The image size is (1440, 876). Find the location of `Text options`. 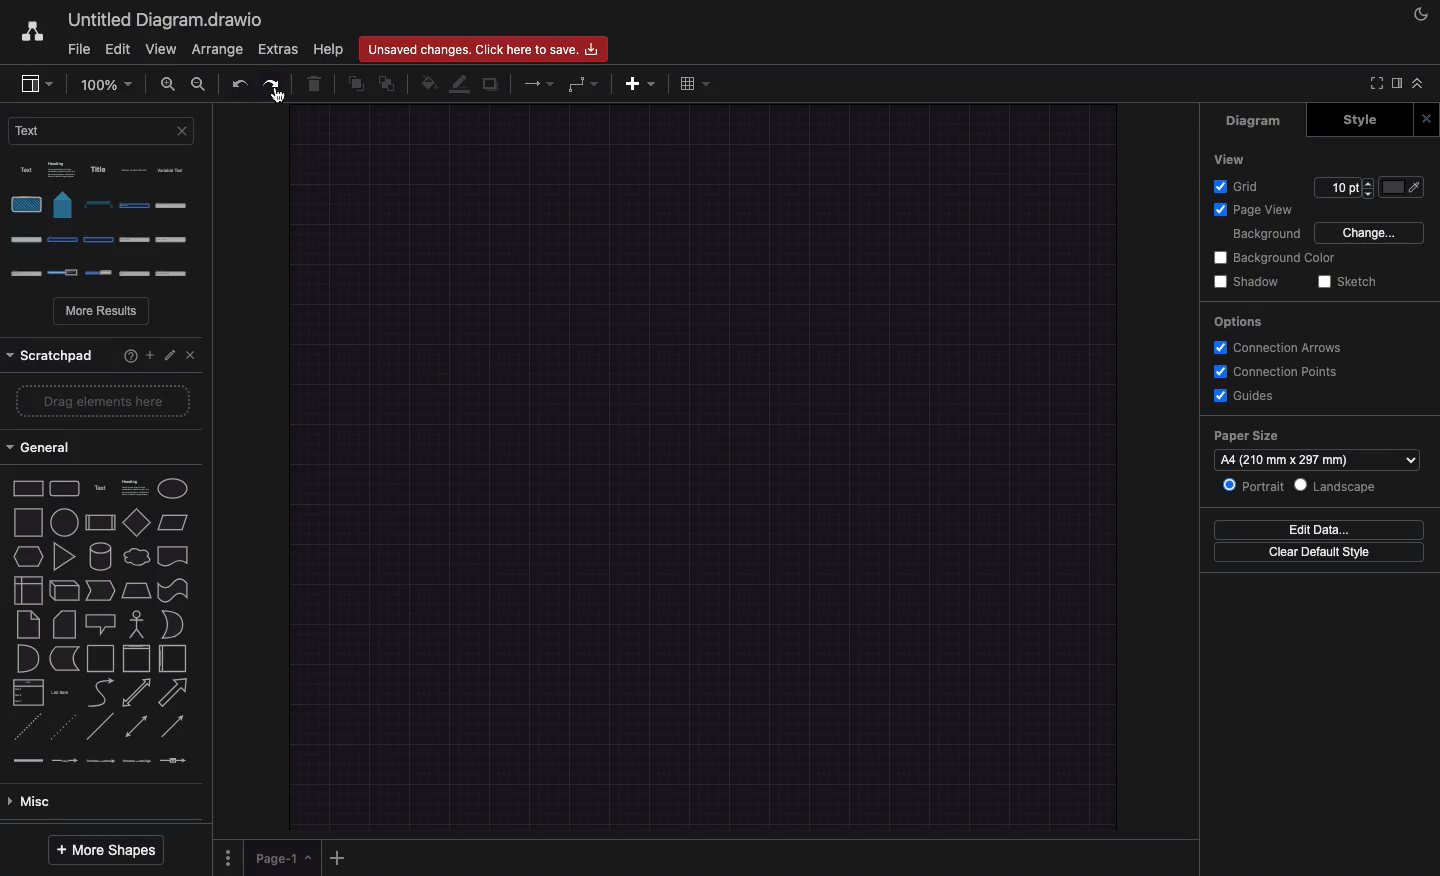

Text options is located at coordinates (106, 220).